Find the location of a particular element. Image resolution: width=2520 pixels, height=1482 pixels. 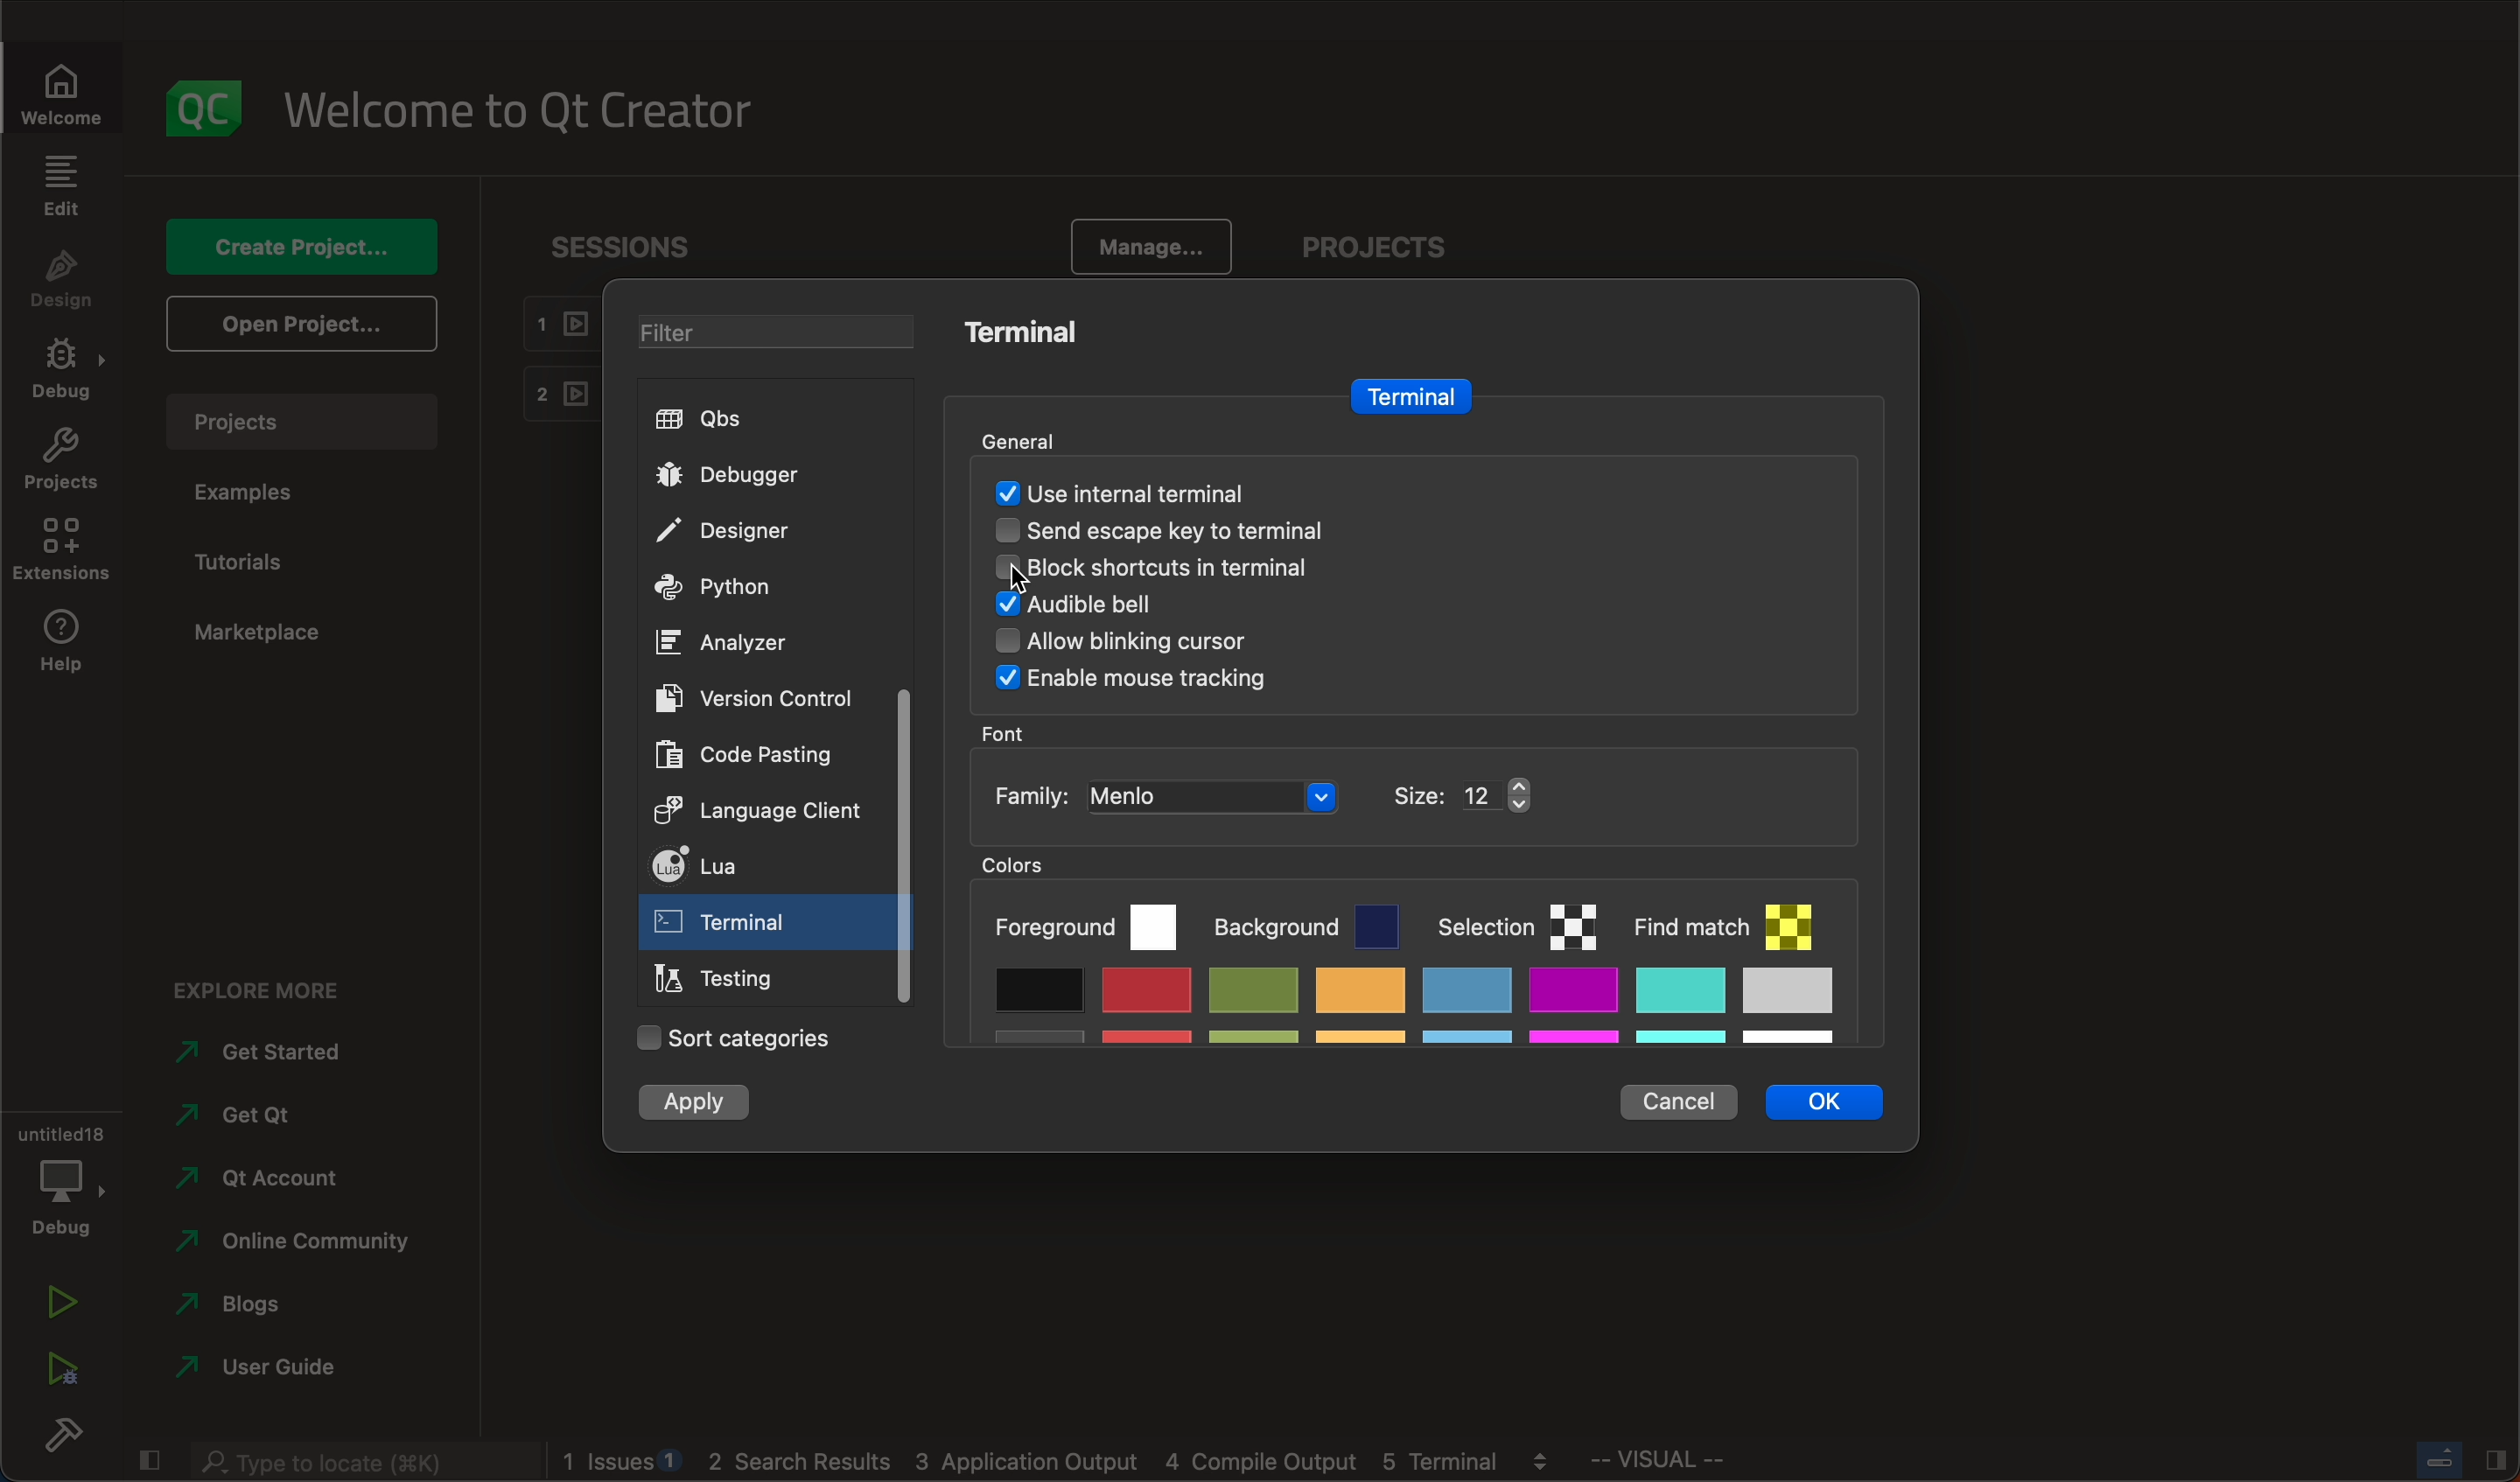

language is located at coordinates (764, 814).